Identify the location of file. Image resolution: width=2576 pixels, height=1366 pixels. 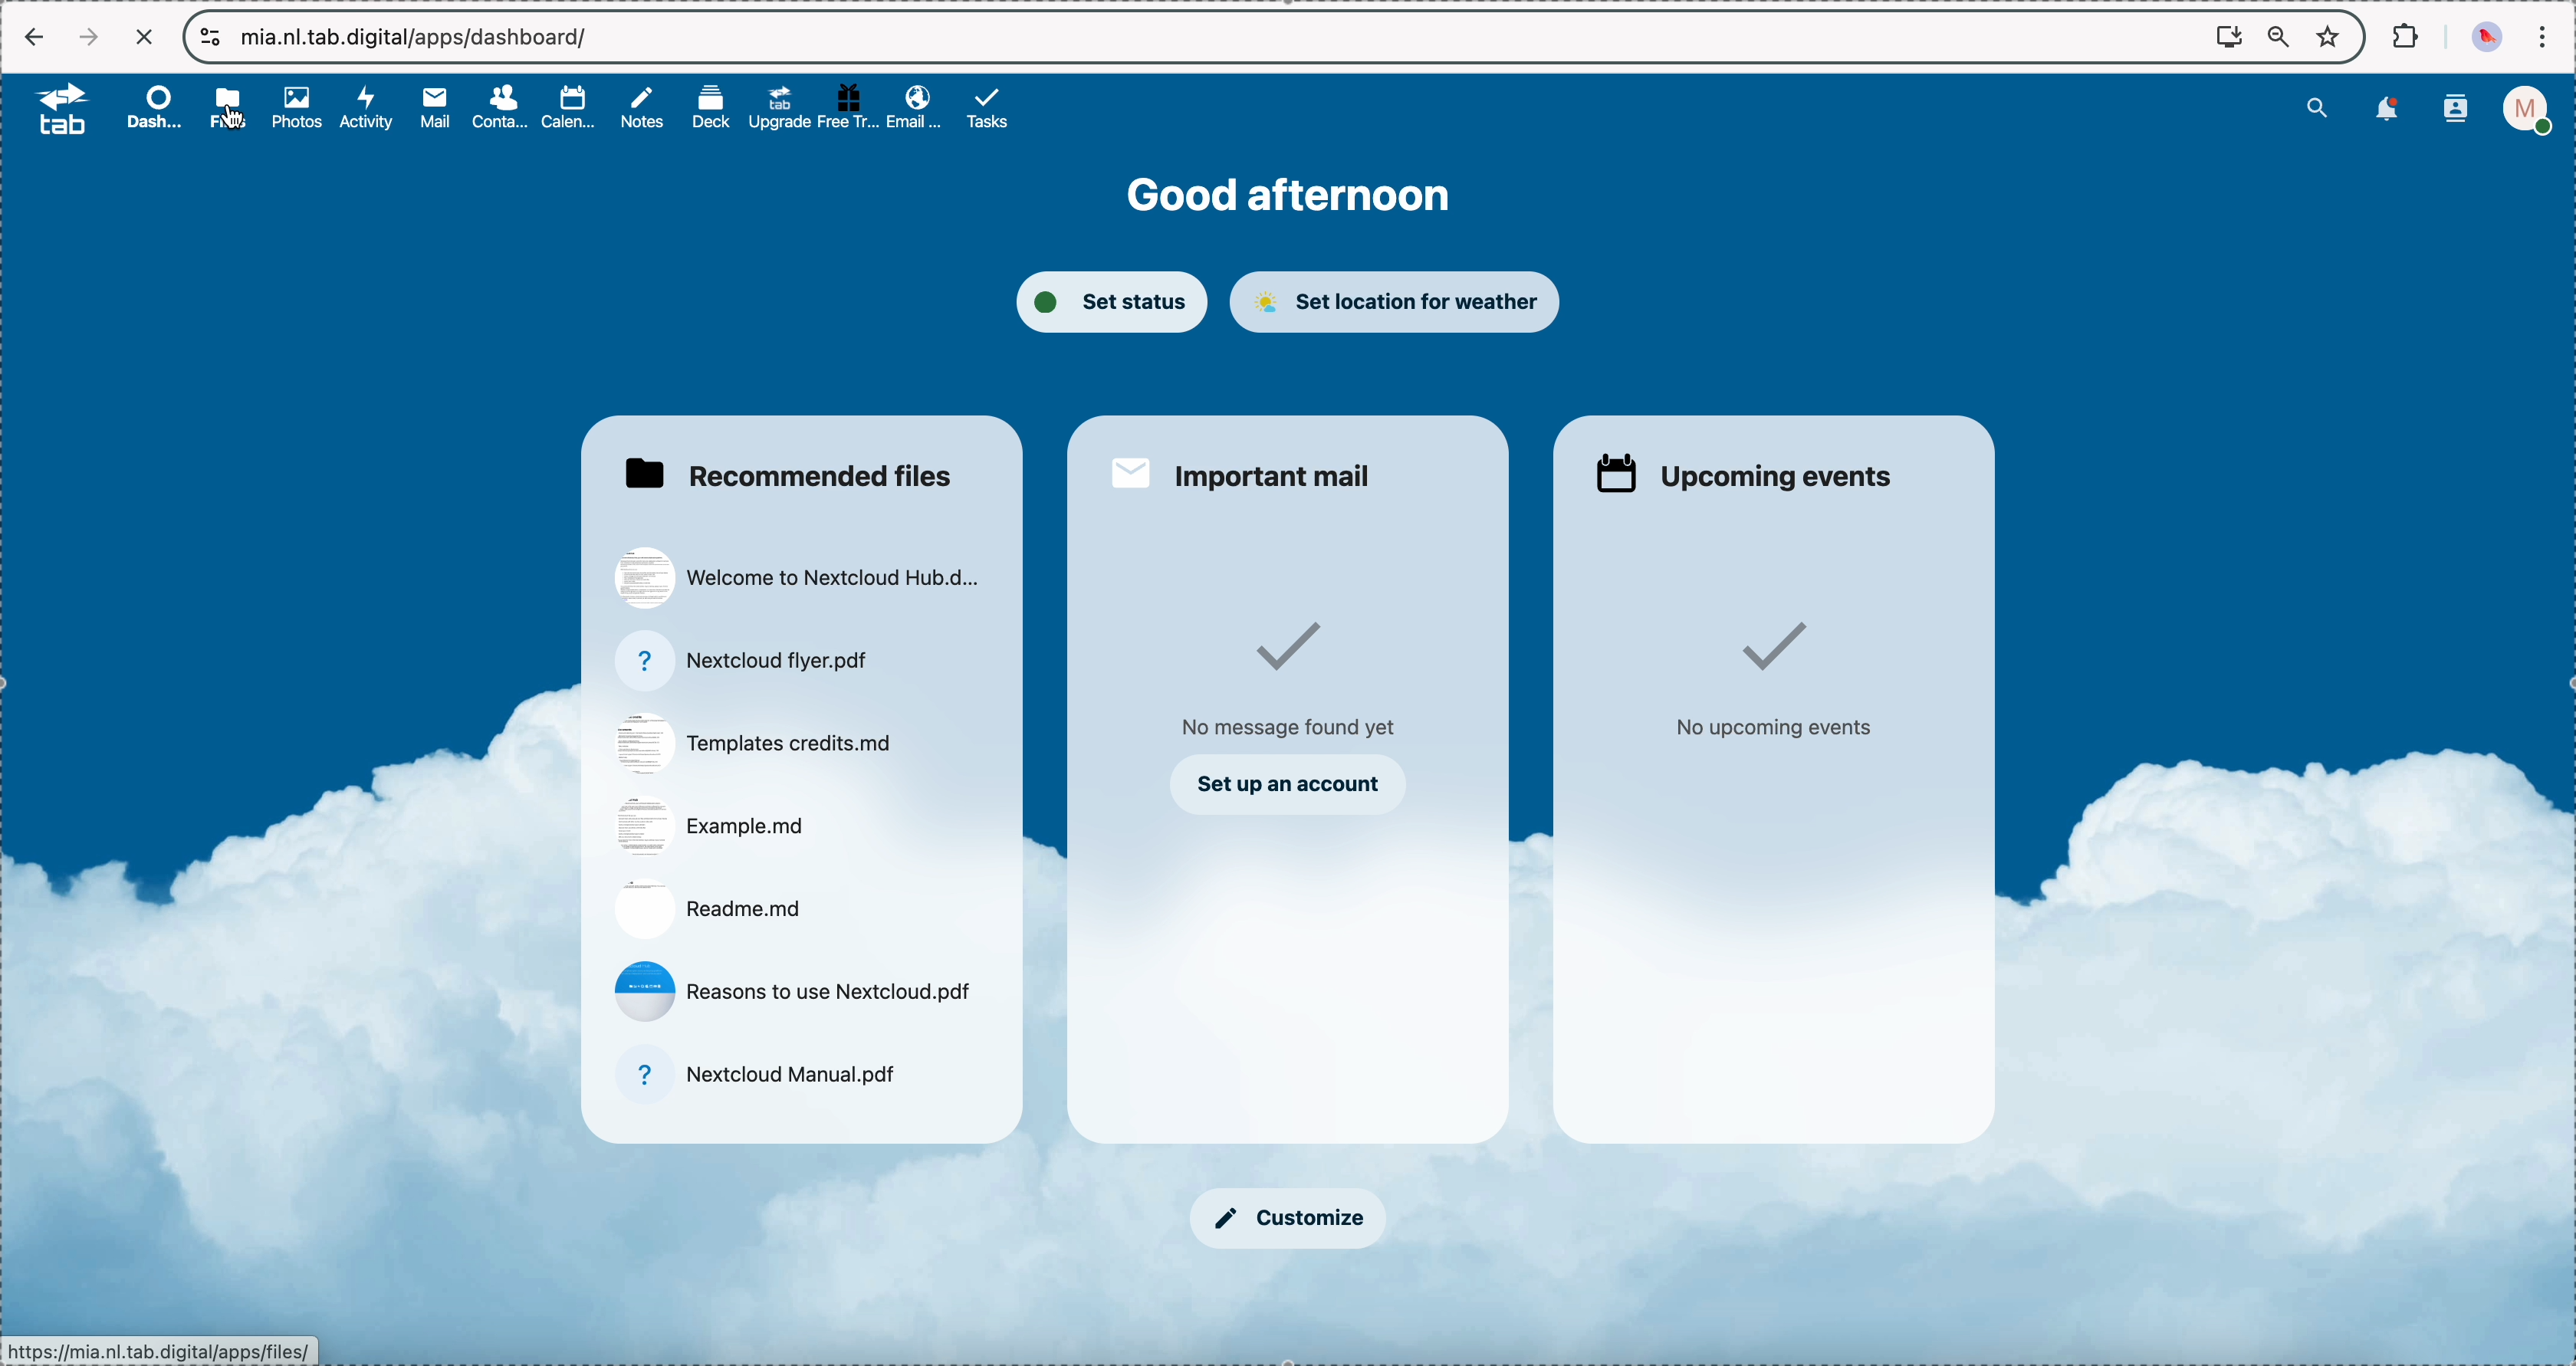
(744, 660).